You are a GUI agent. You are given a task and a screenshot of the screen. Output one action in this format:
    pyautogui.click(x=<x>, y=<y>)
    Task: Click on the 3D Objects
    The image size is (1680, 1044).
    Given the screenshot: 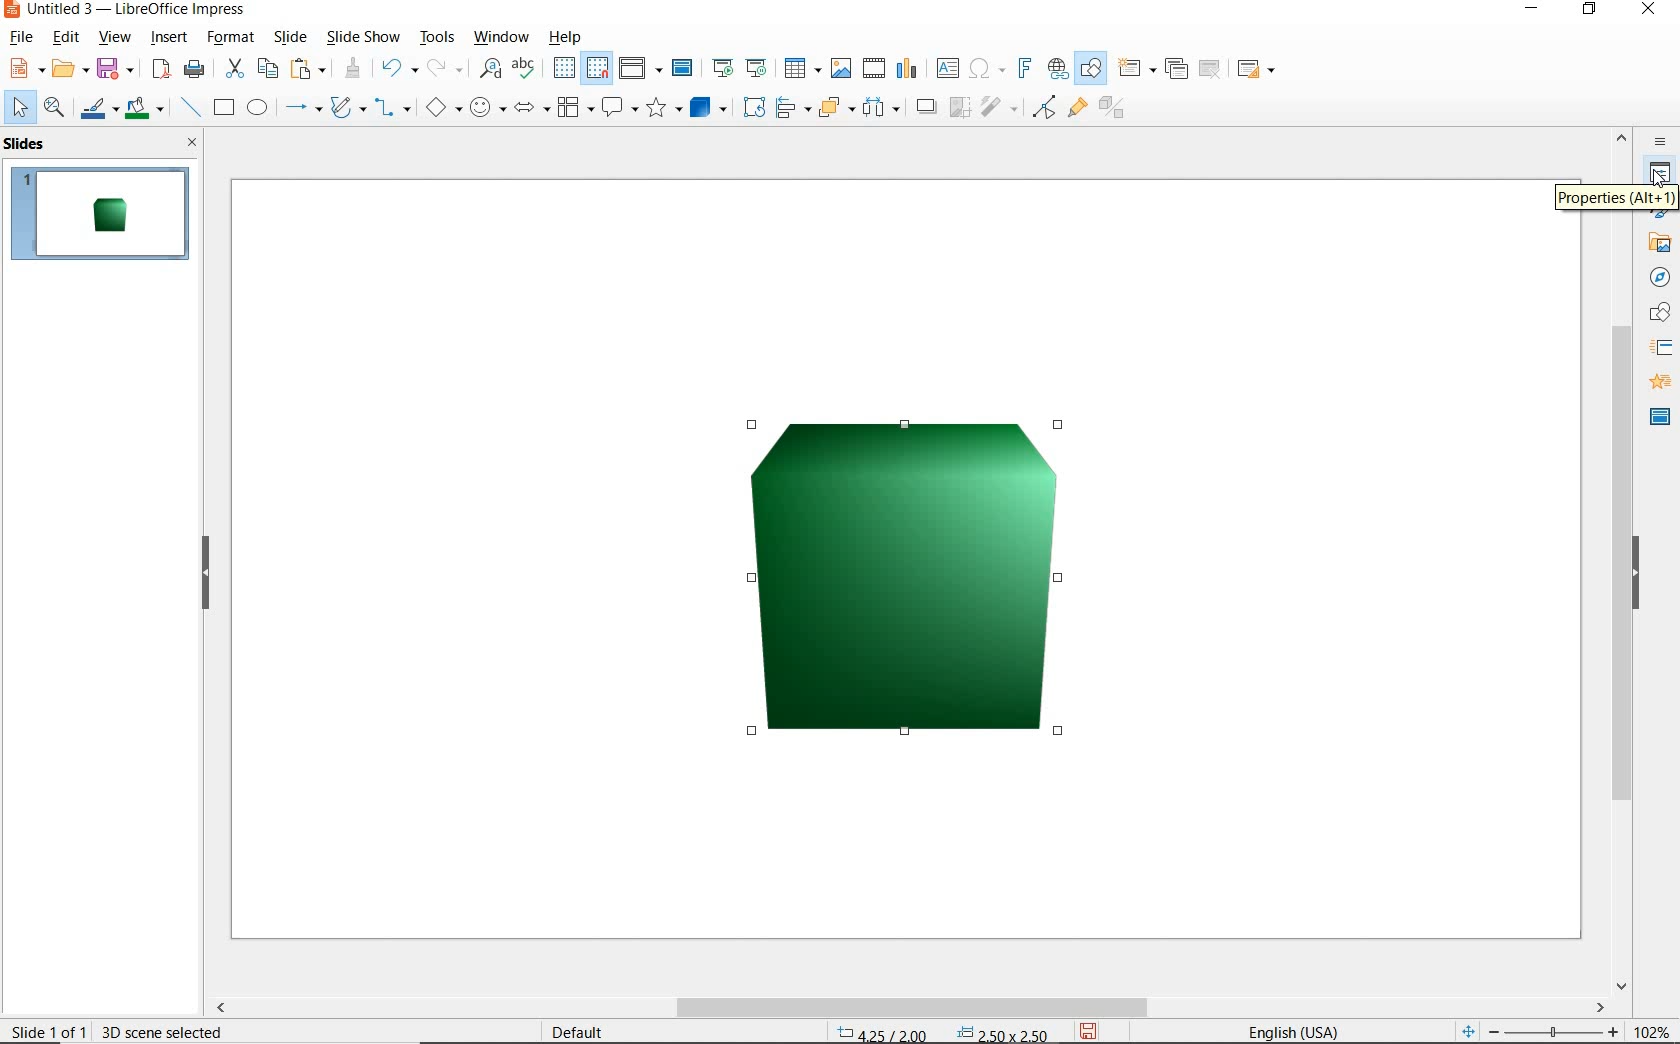 What is the action you would take?
    pyautogui.click(x=710, y=110)
    